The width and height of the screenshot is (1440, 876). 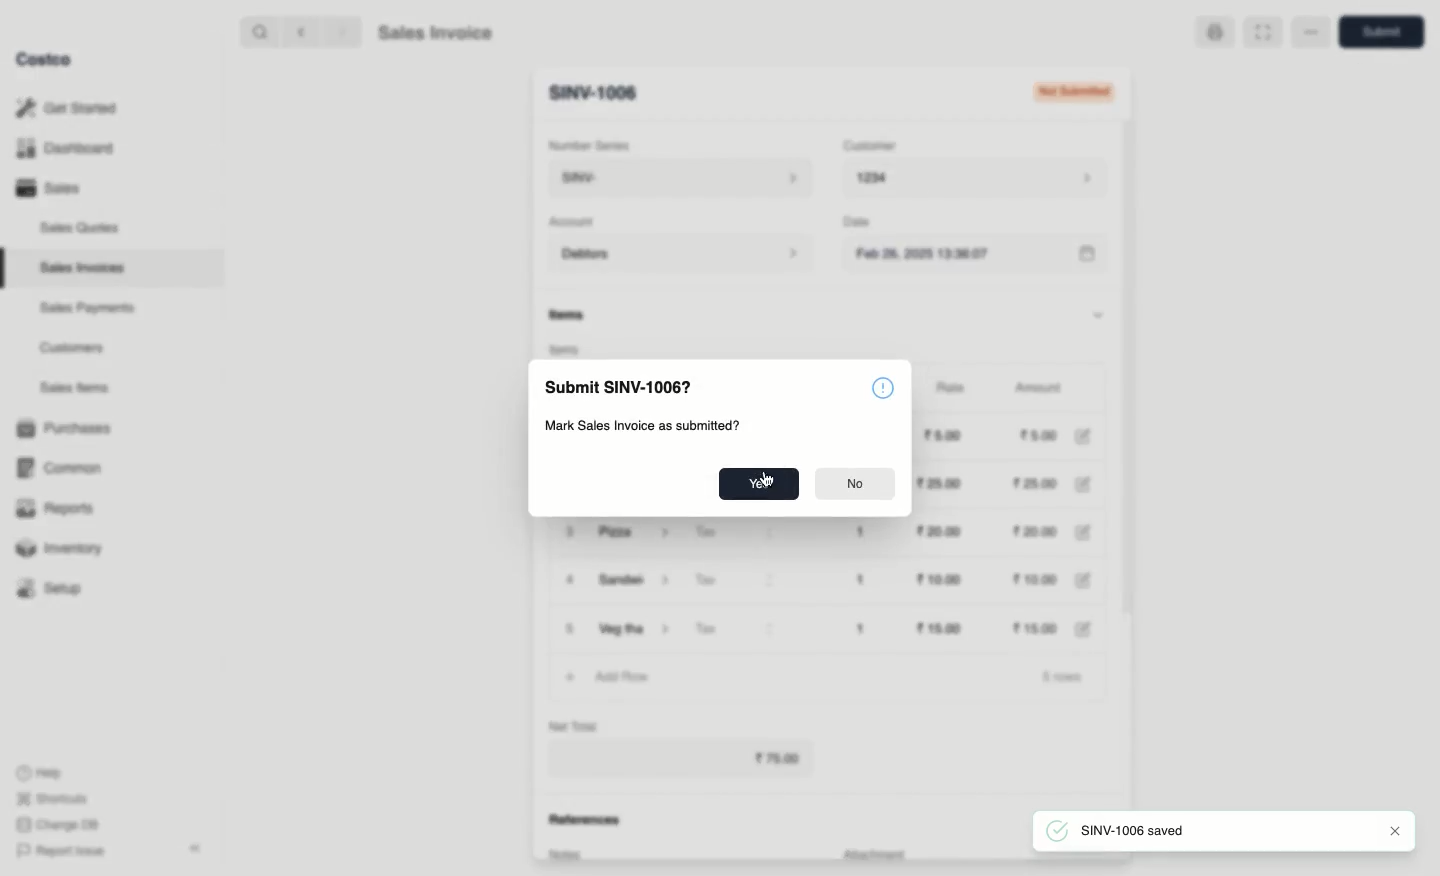 I want to click on Shortcuts, so click(x=51, y=799).